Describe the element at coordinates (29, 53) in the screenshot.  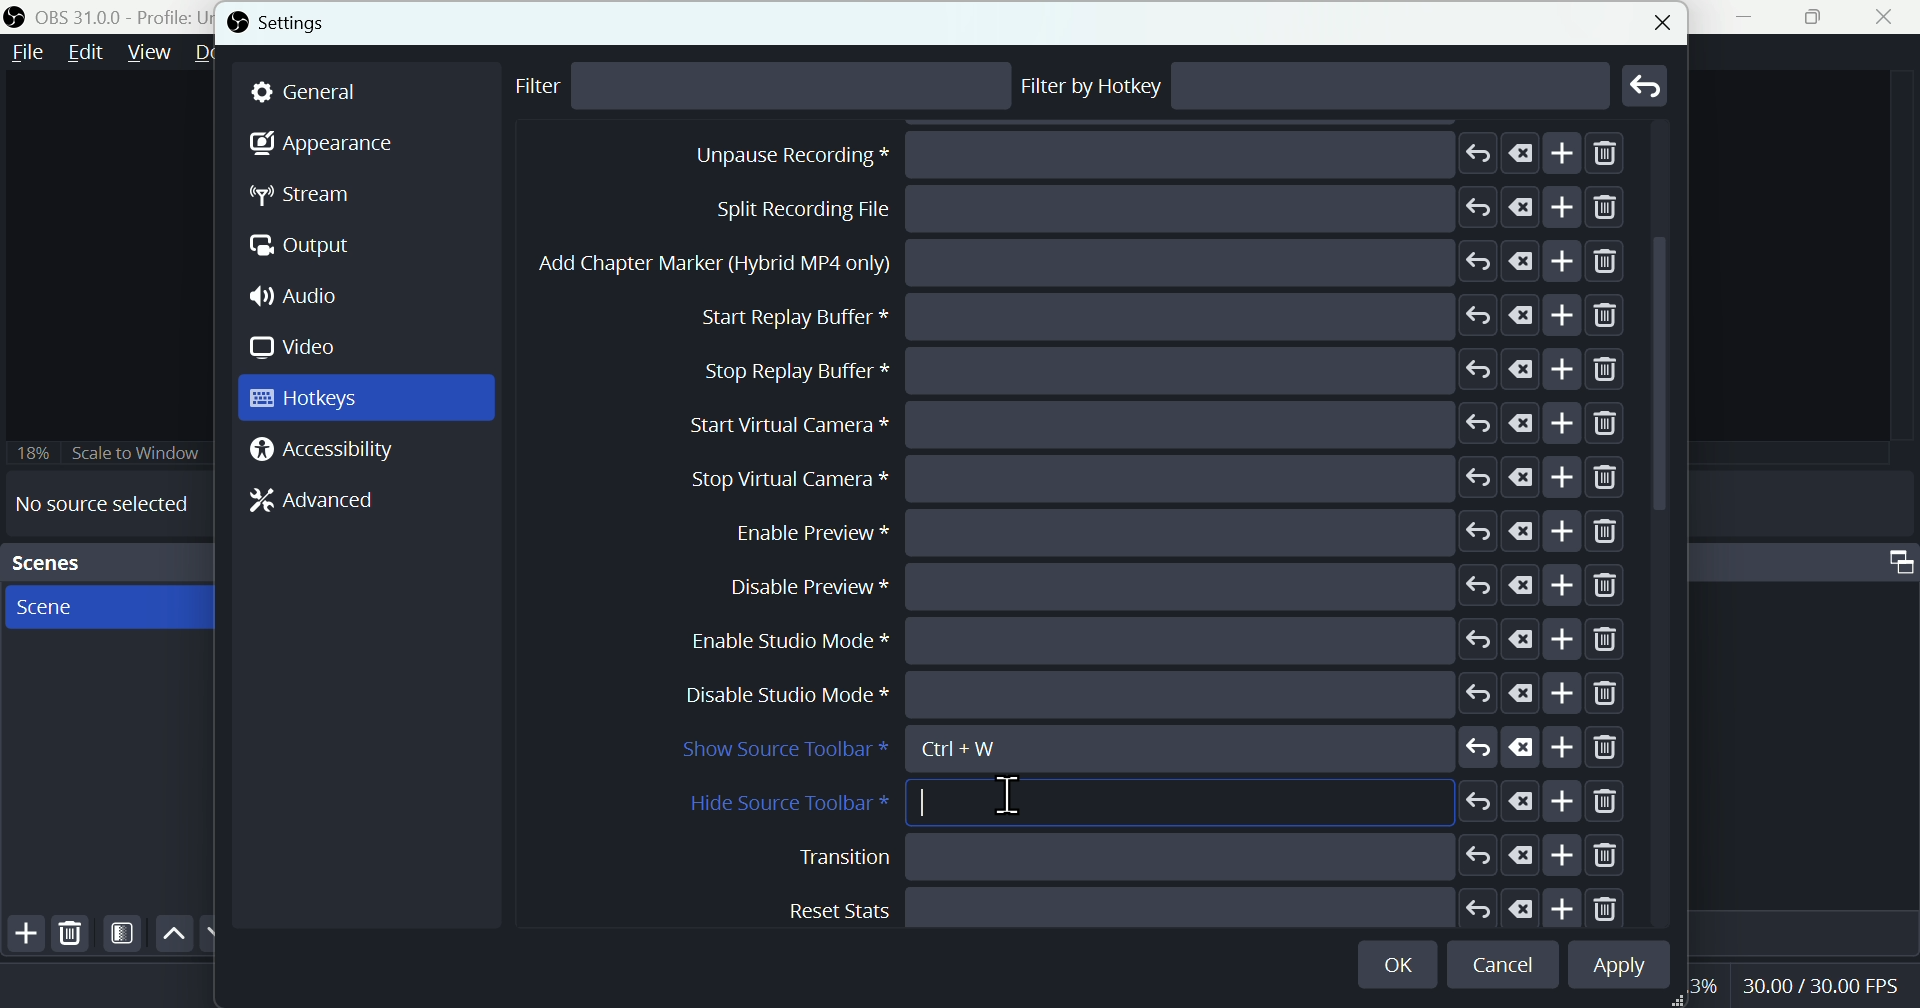
I see `file` at that location.